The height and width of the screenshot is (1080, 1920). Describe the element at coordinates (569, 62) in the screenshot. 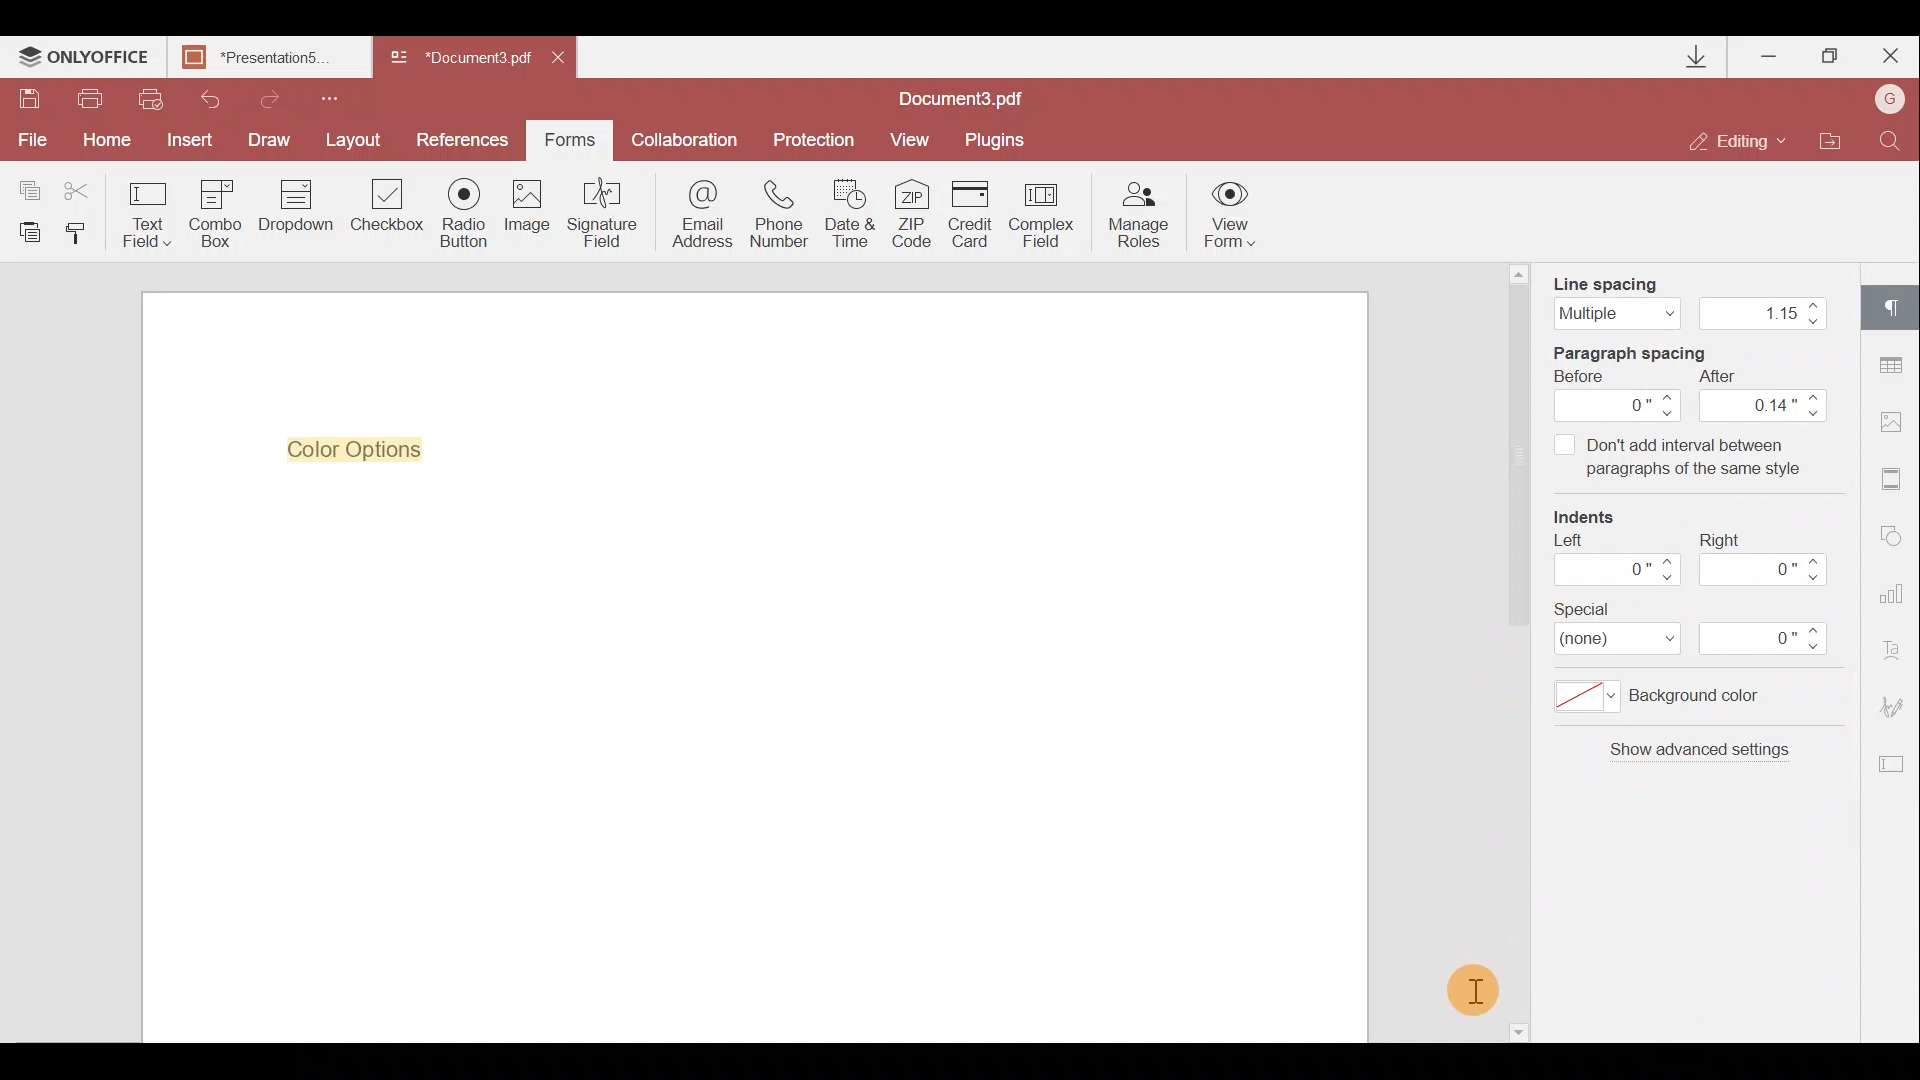

I see `Close` at that location.